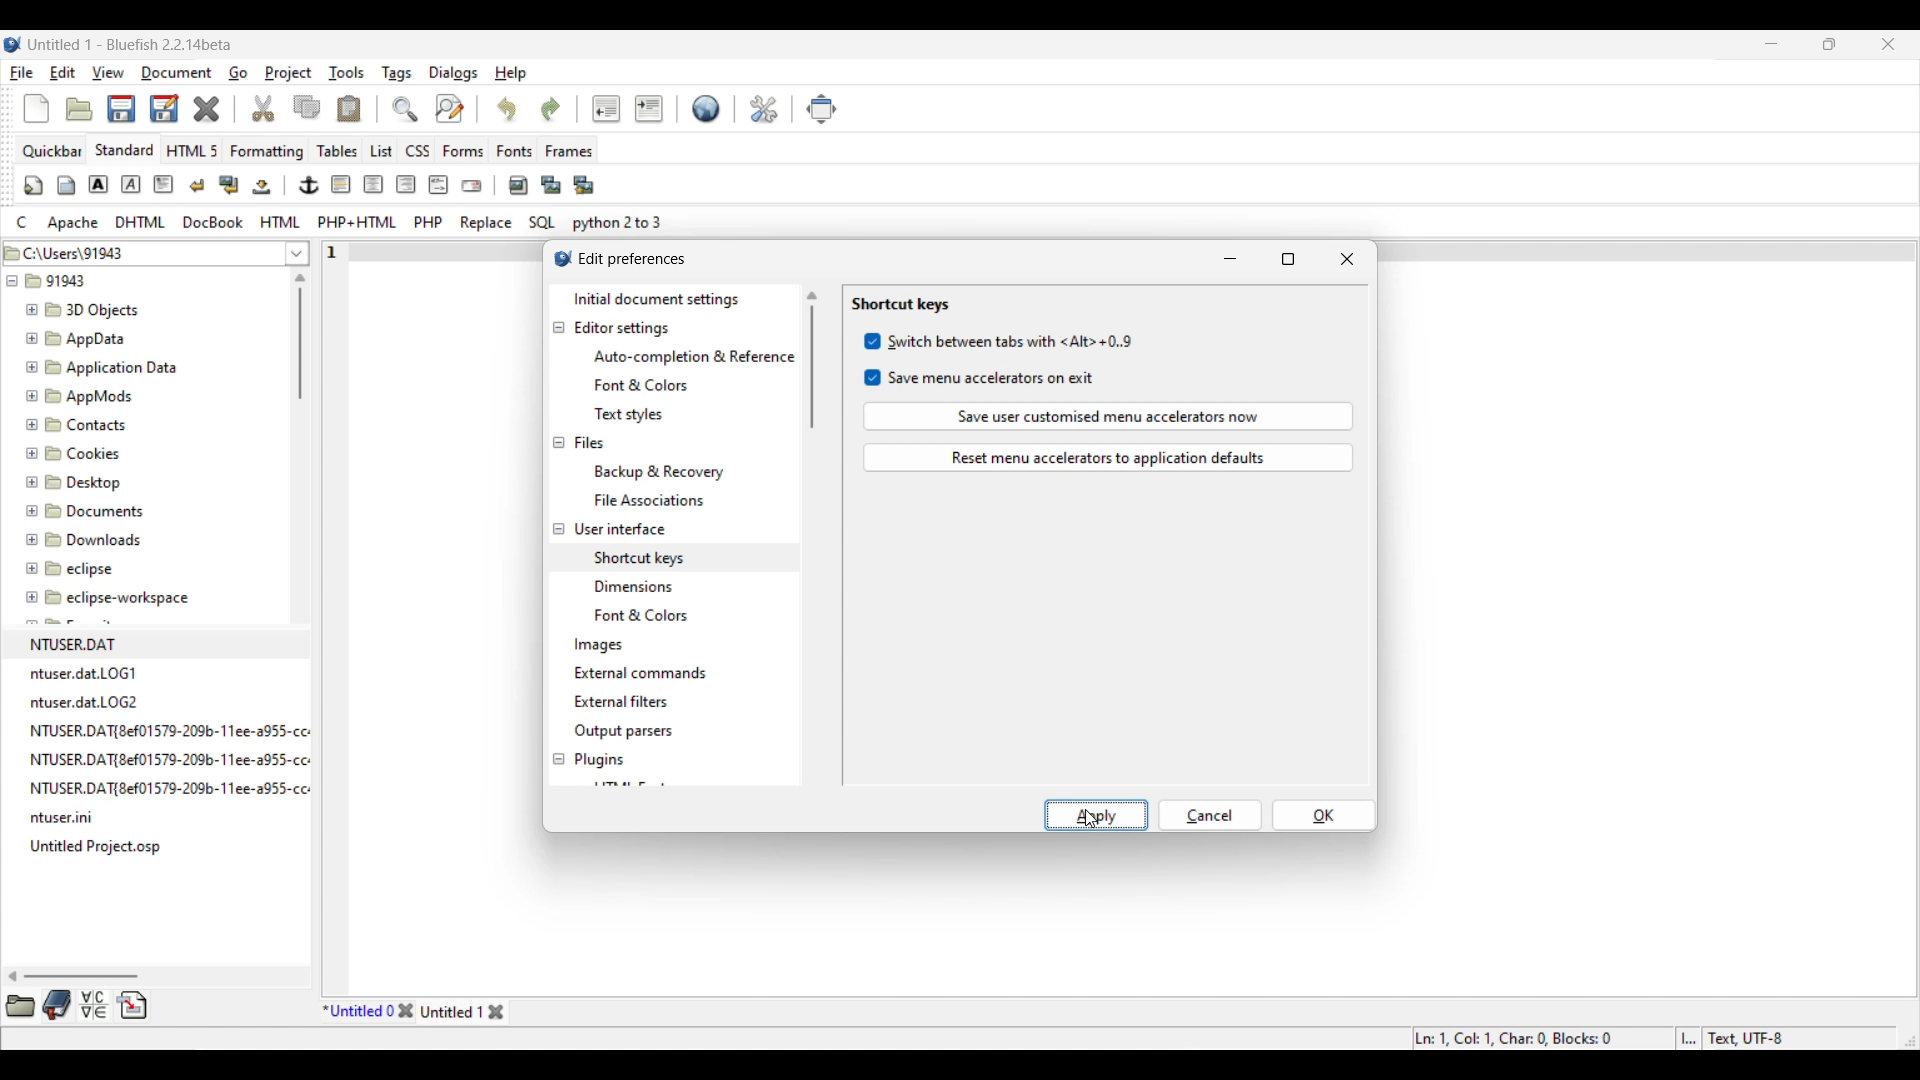 This screenshot has width=1920, height=1080. I want to click on External commands, so click(640, 673).